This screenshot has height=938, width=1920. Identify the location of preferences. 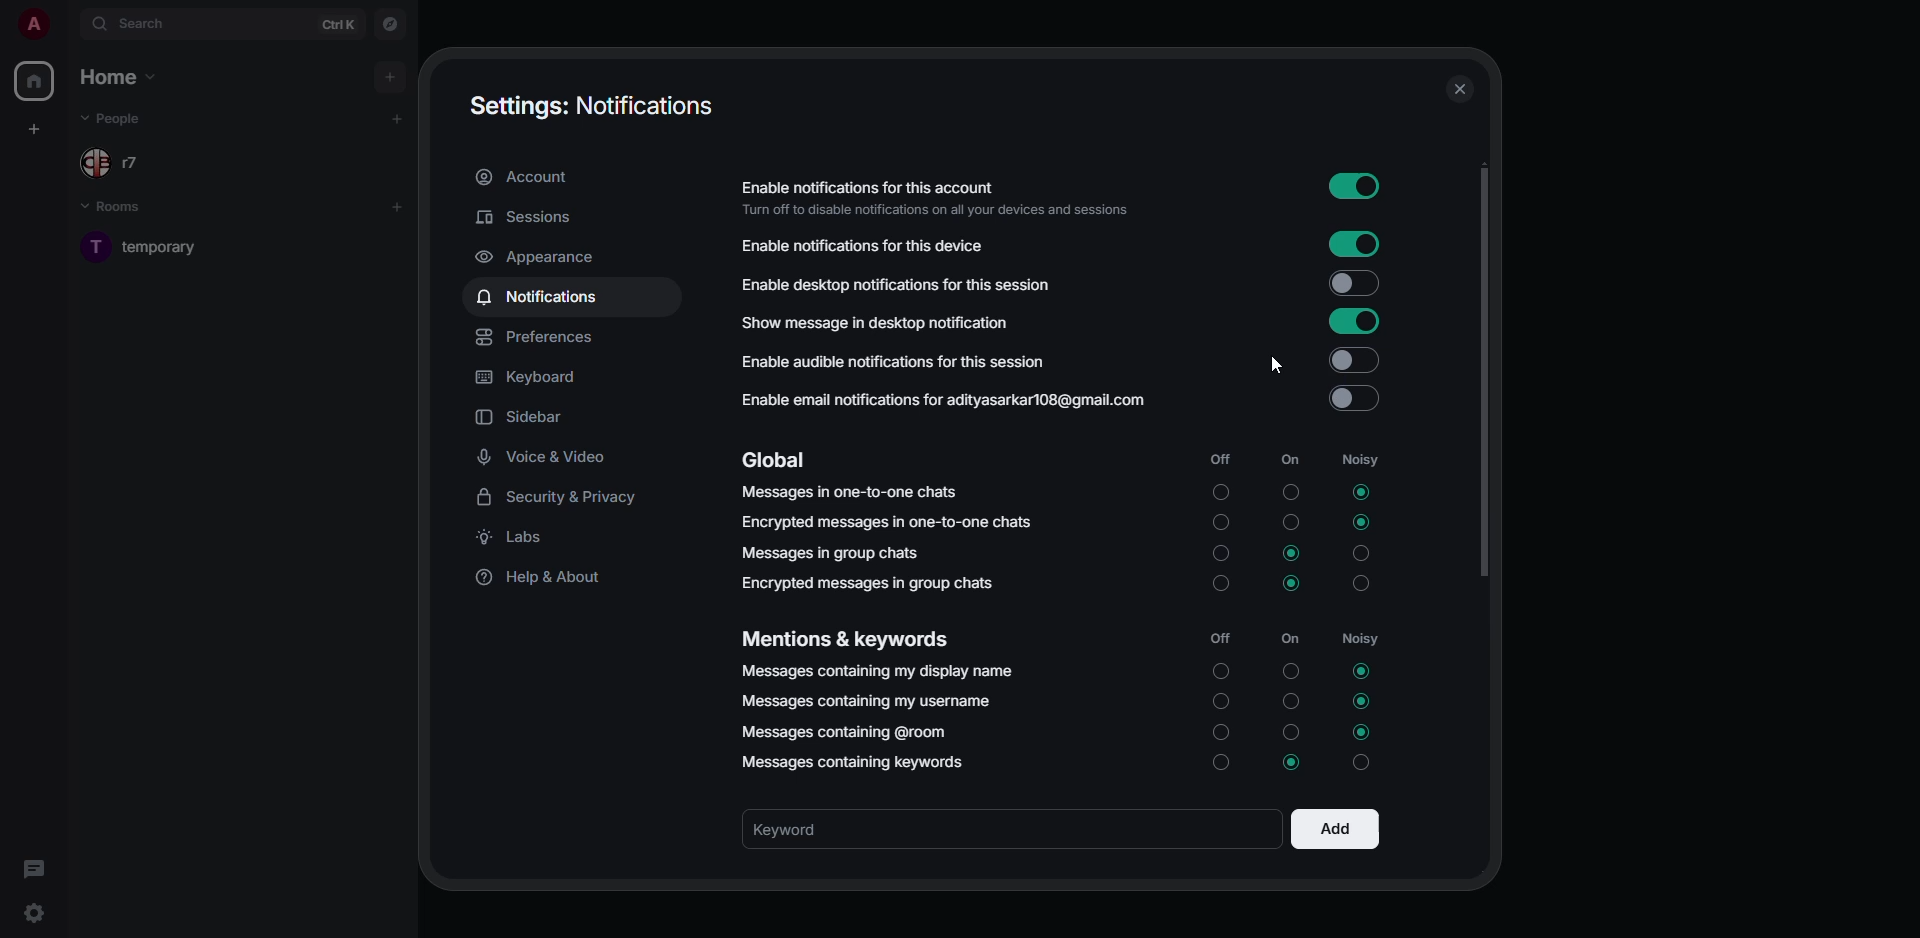
(538, 338).